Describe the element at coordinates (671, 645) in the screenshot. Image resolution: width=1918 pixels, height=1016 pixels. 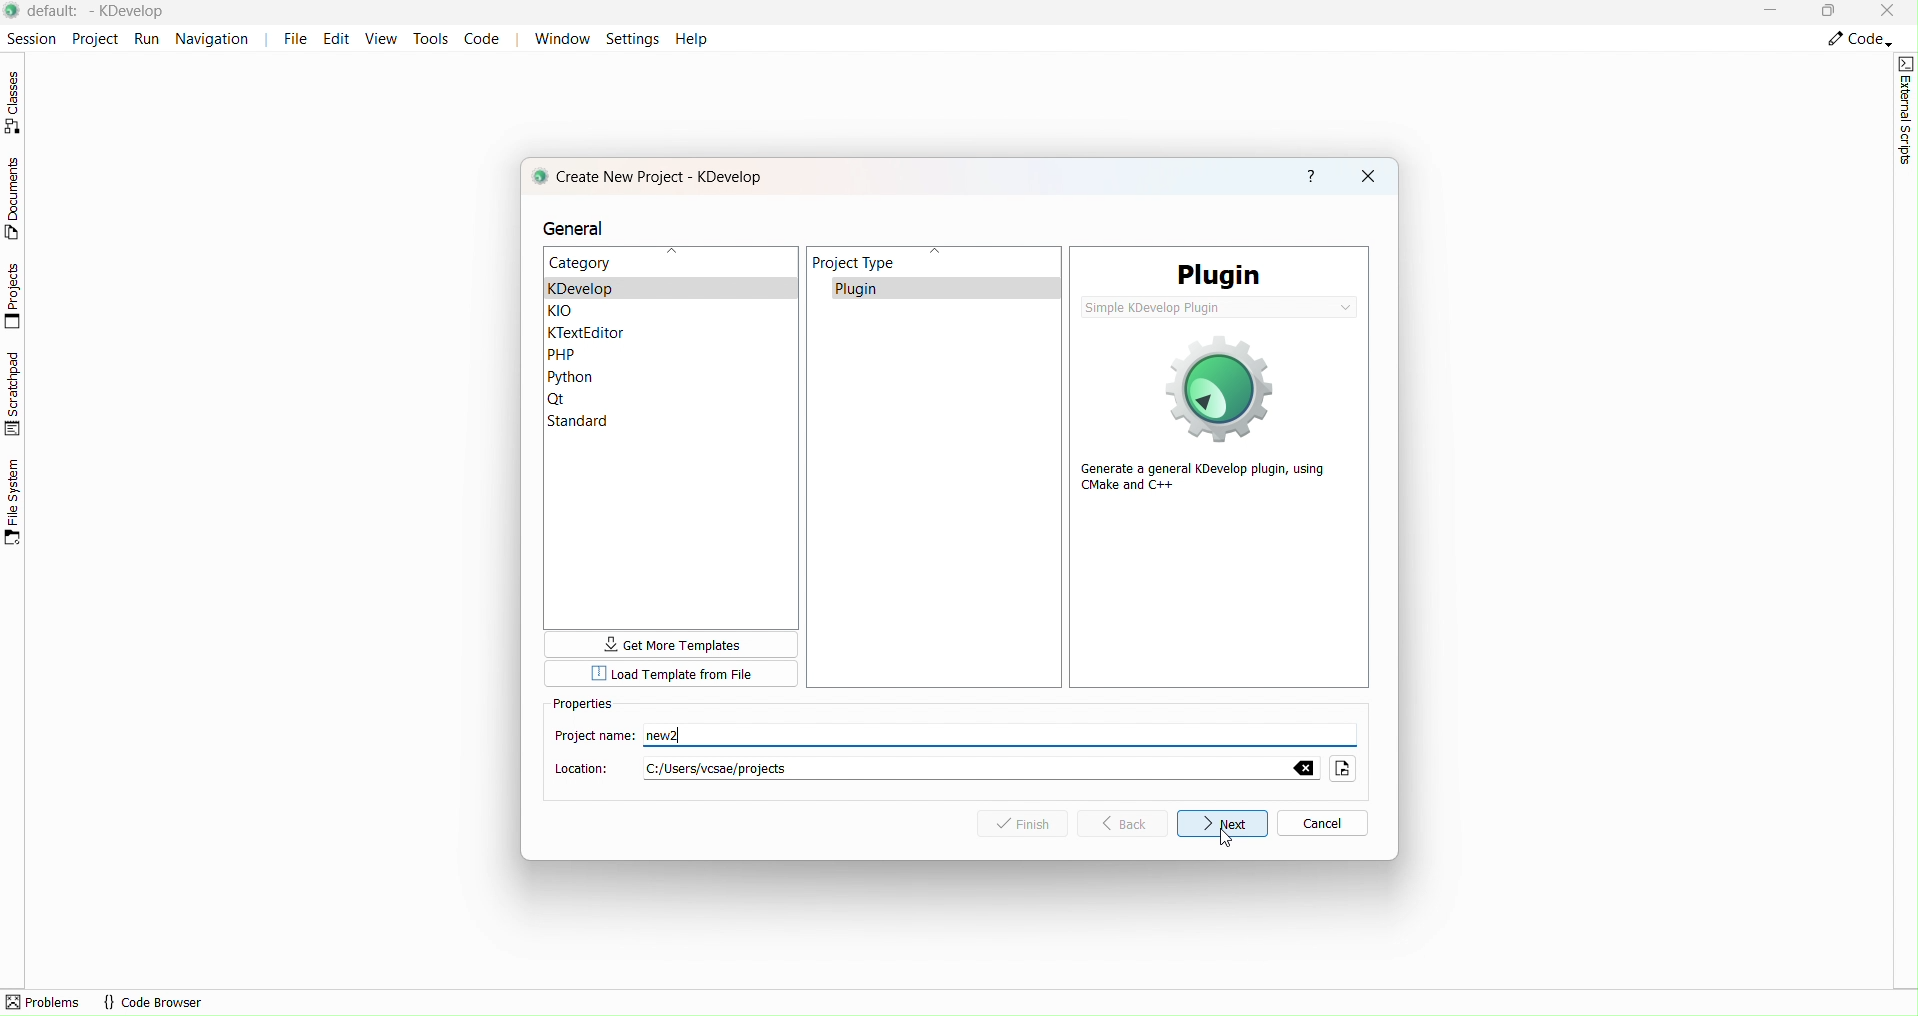
I see `more templates` at that location.